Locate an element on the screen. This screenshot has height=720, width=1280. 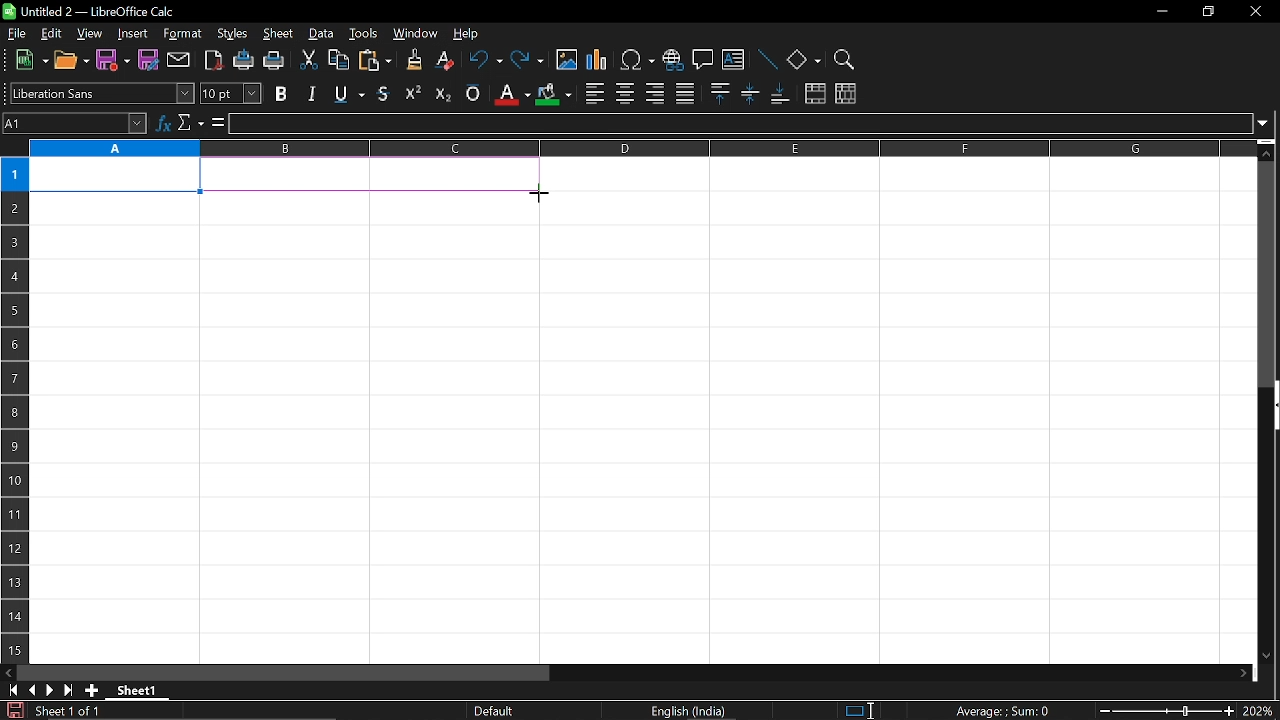
insert text is located at coordinates (734, 59).